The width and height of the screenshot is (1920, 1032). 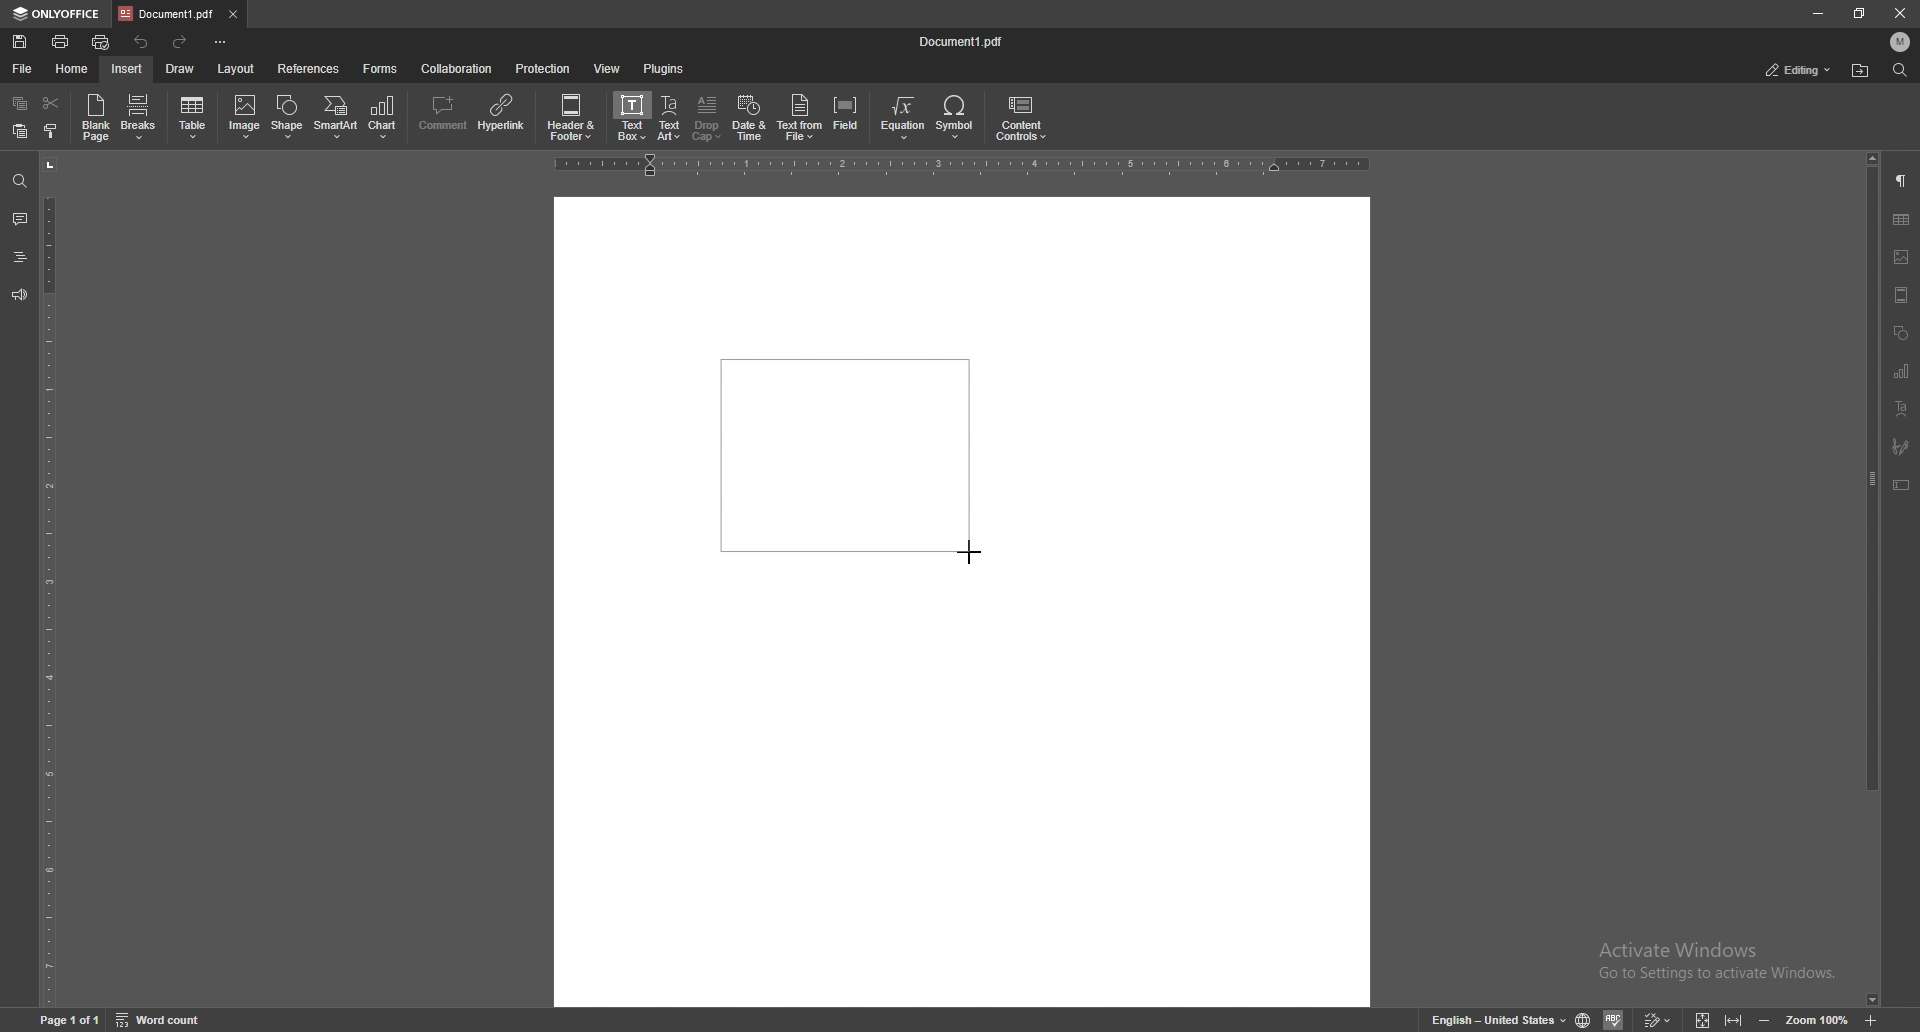 I want to click on text box, so click(x=633, y=116).